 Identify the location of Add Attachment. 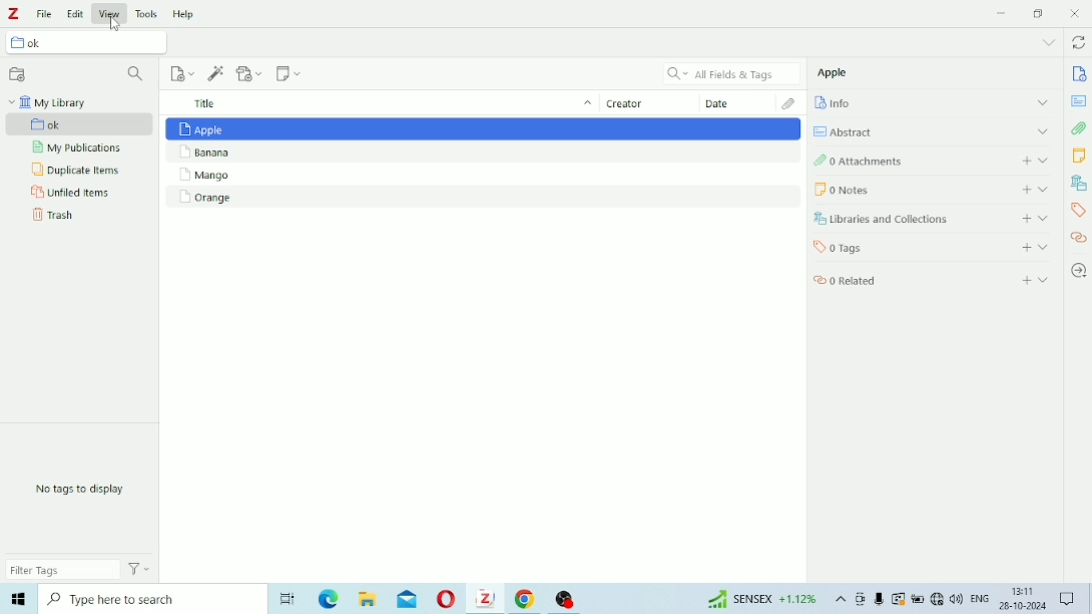
(251, 75).